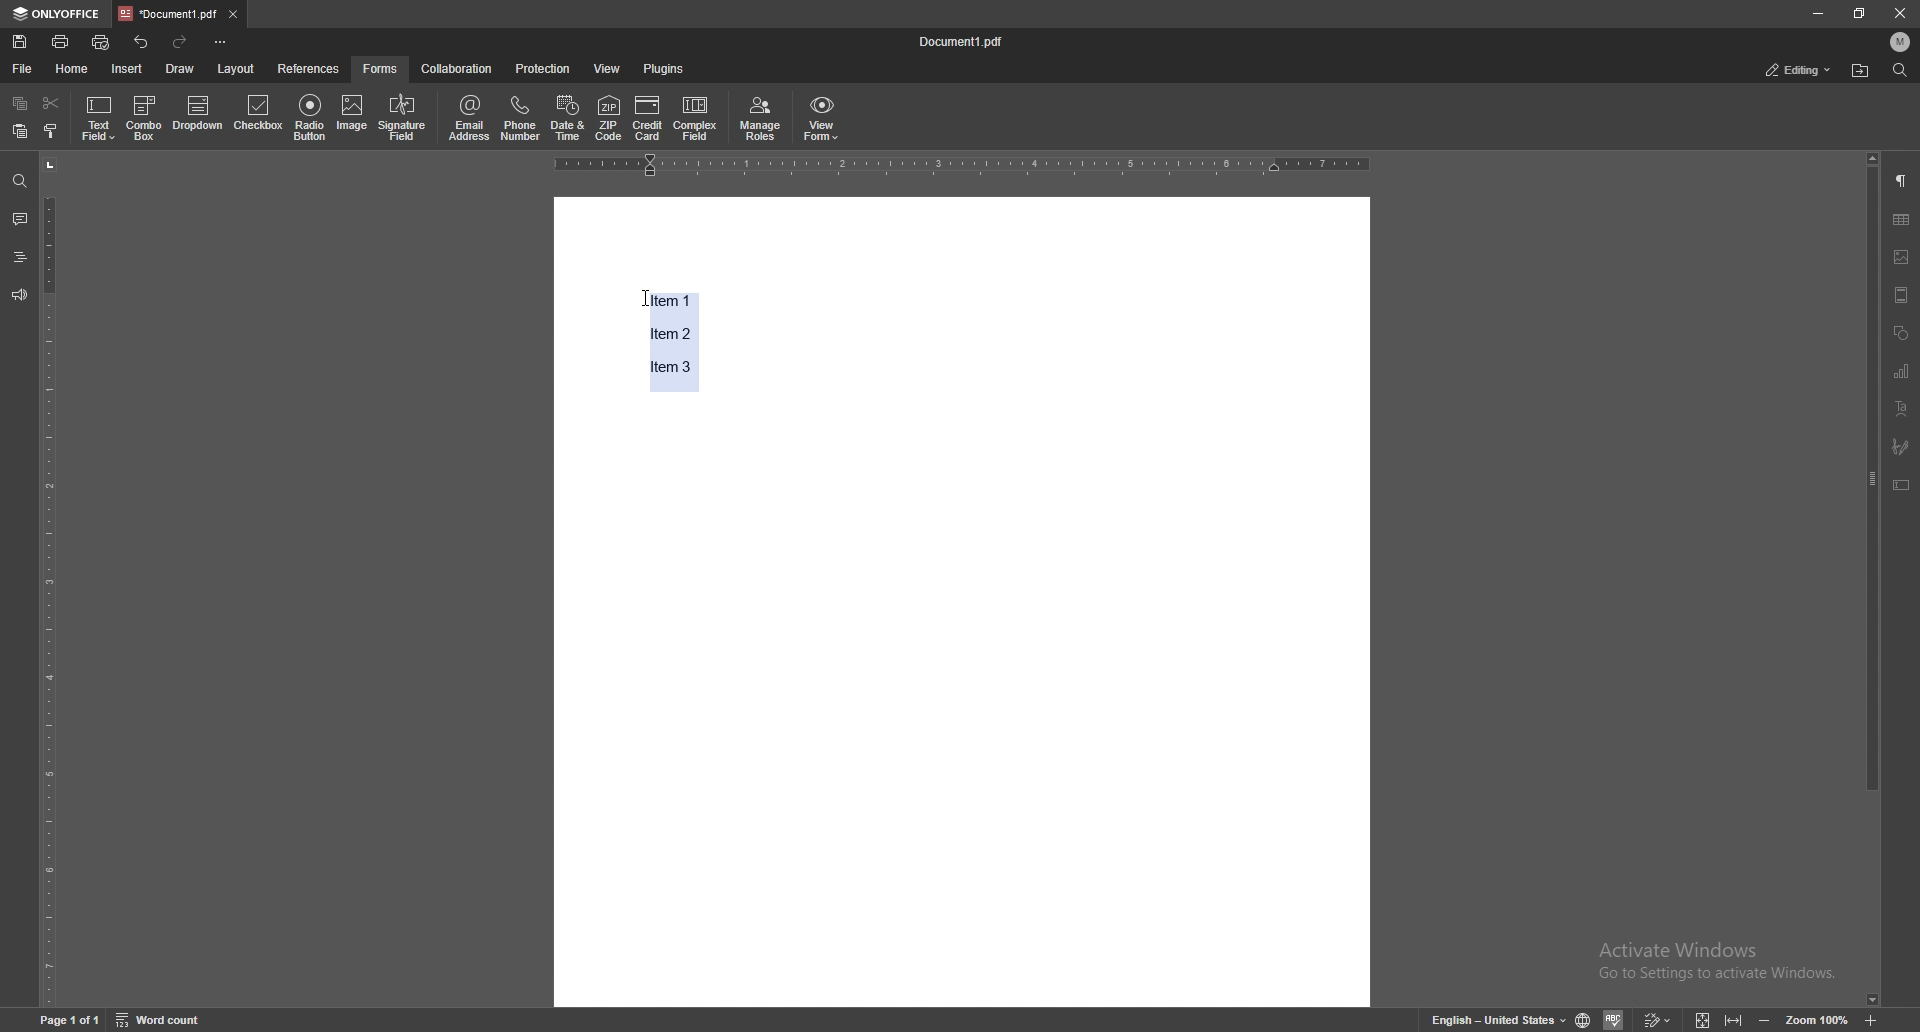  I want to click on zoom in, so click(1871, 1019).